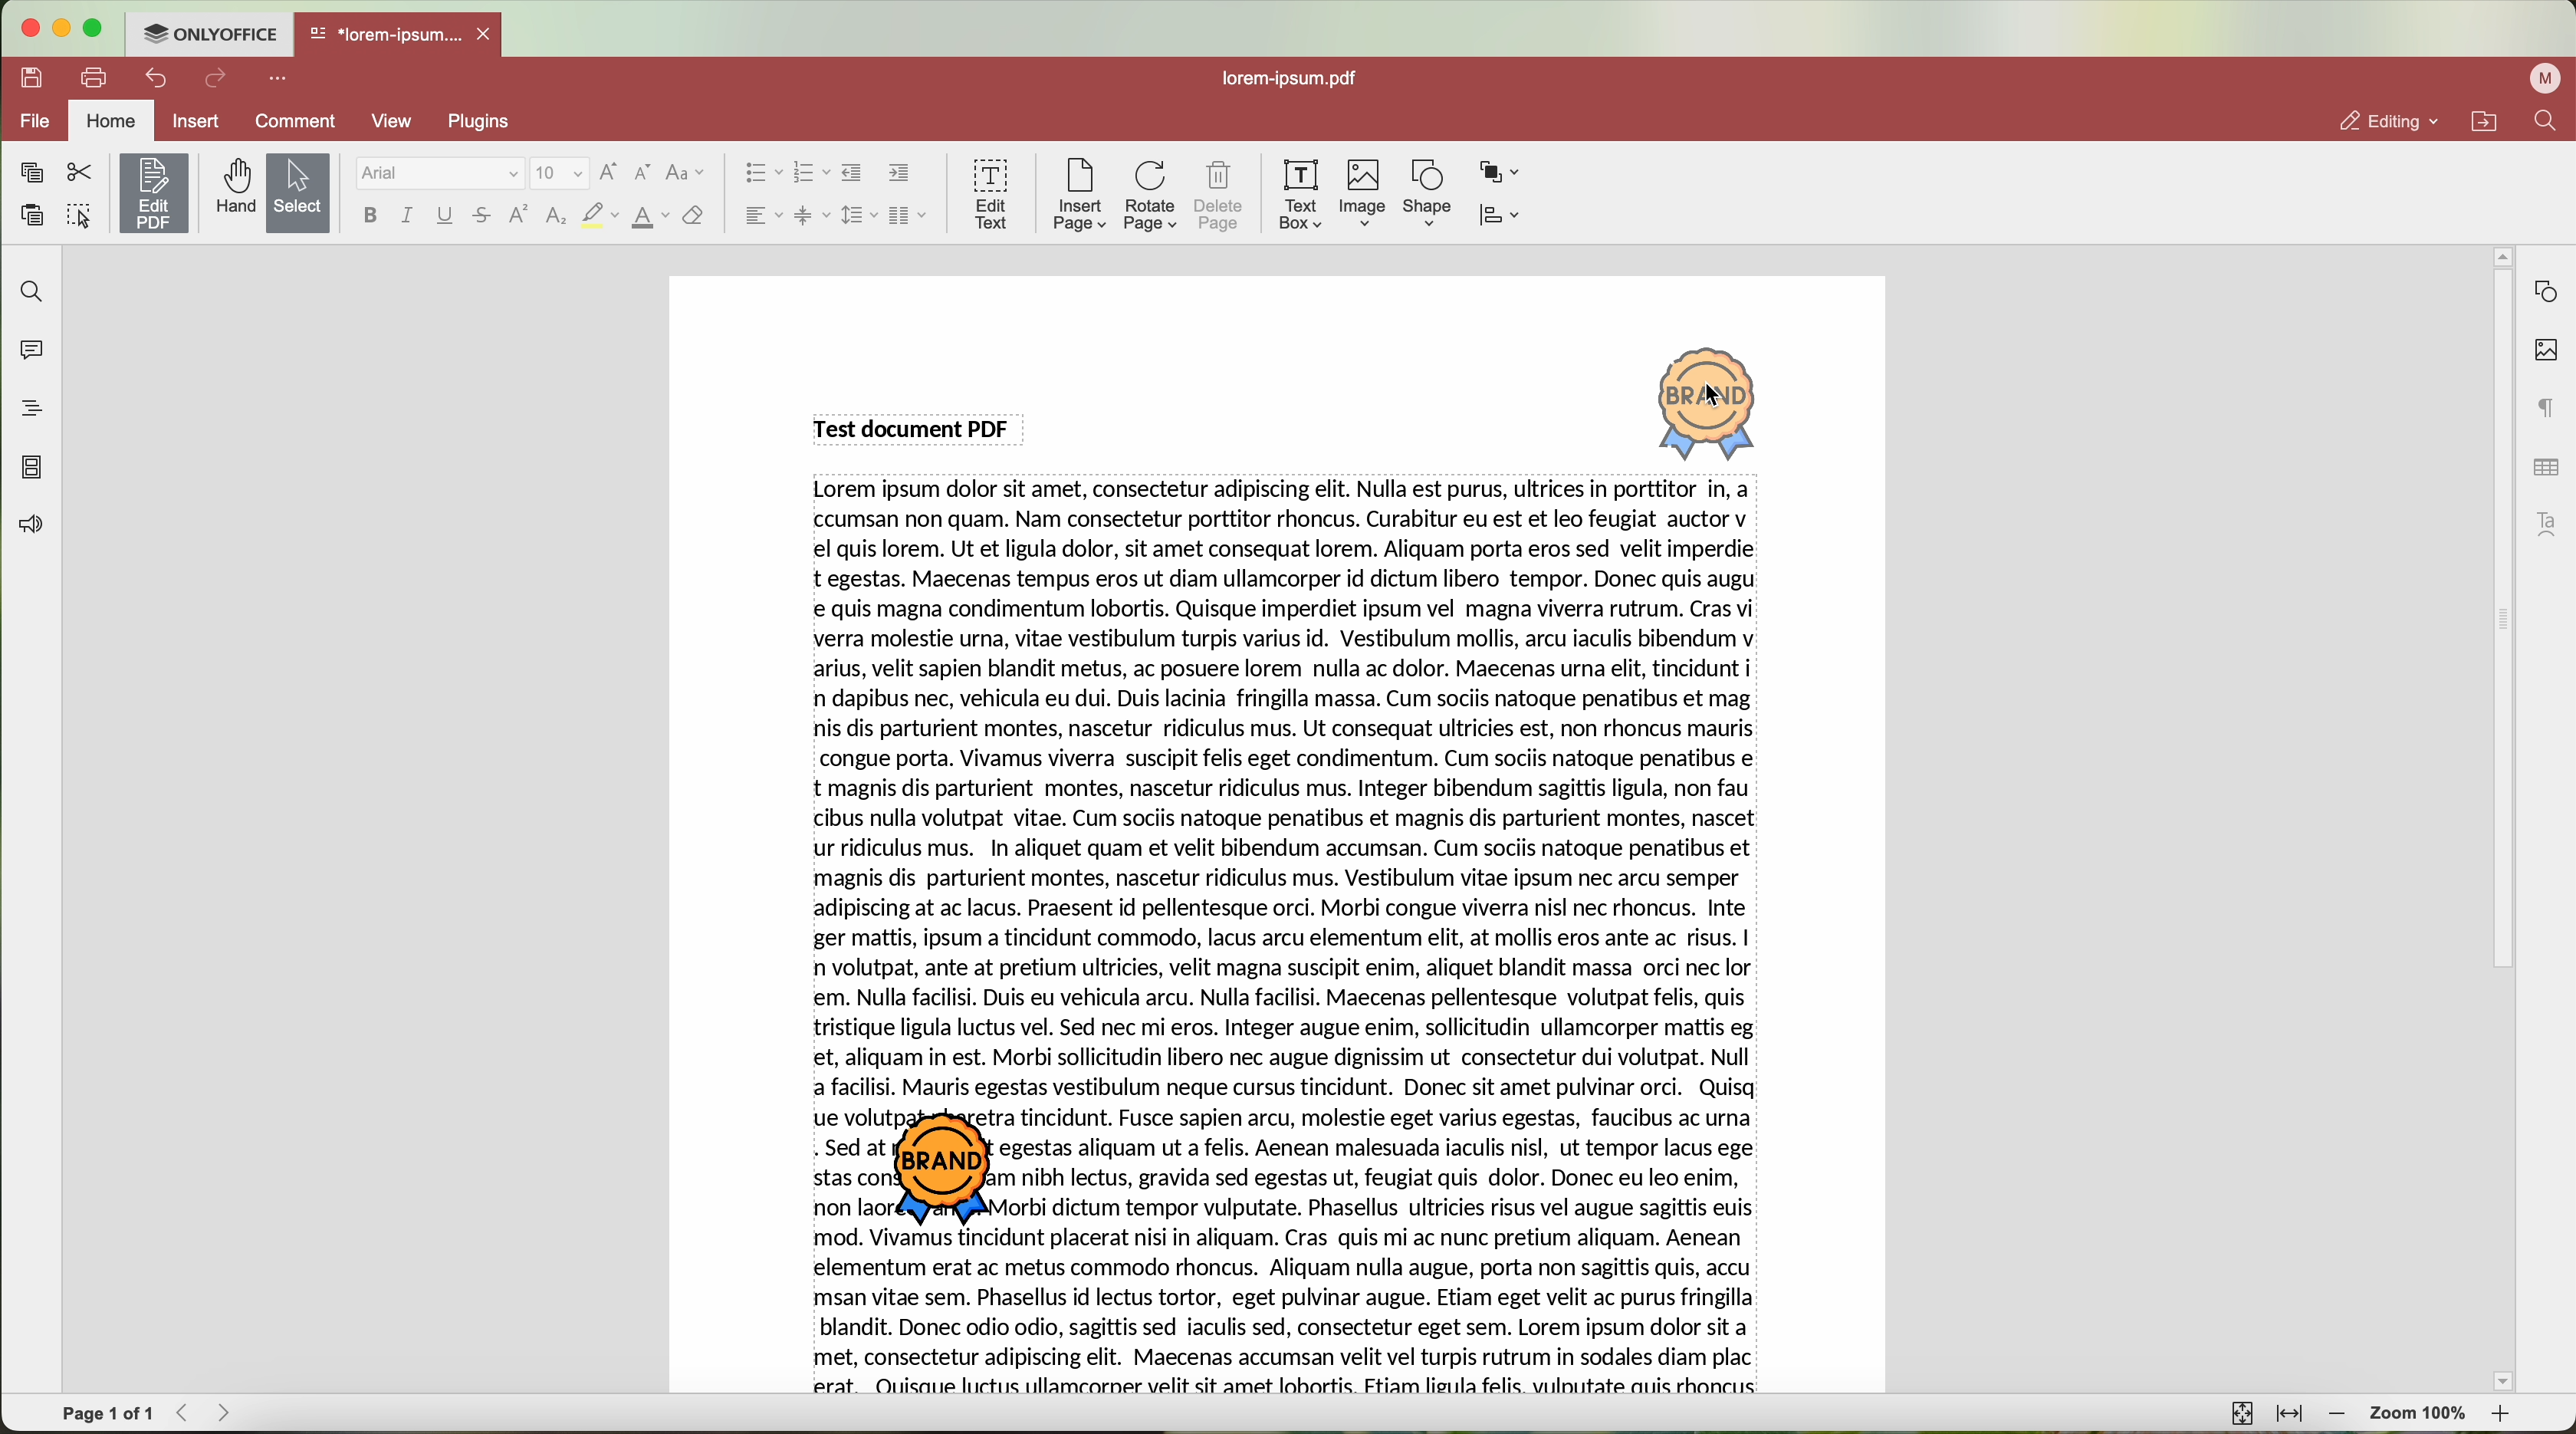  I want to click on Image, so click(953, 1171).